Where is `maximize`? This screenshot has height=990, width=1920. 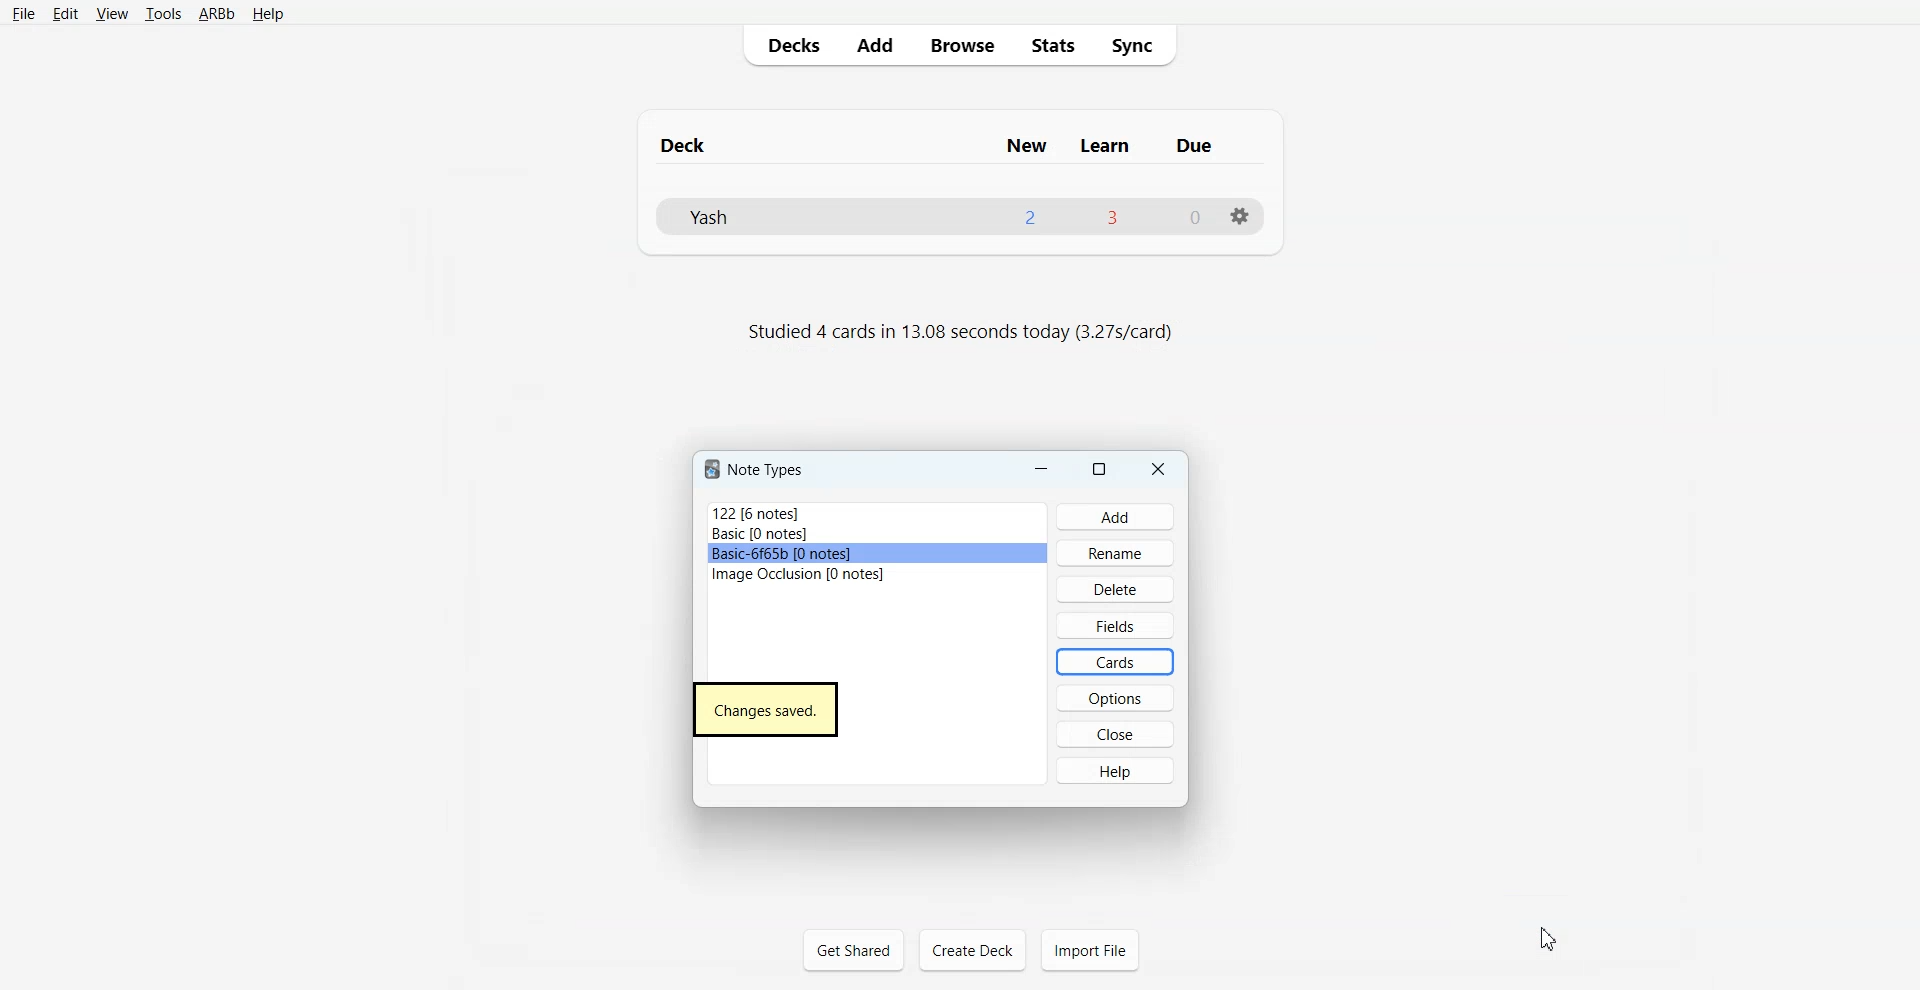
maximize is located at coordinates (1100, 469).